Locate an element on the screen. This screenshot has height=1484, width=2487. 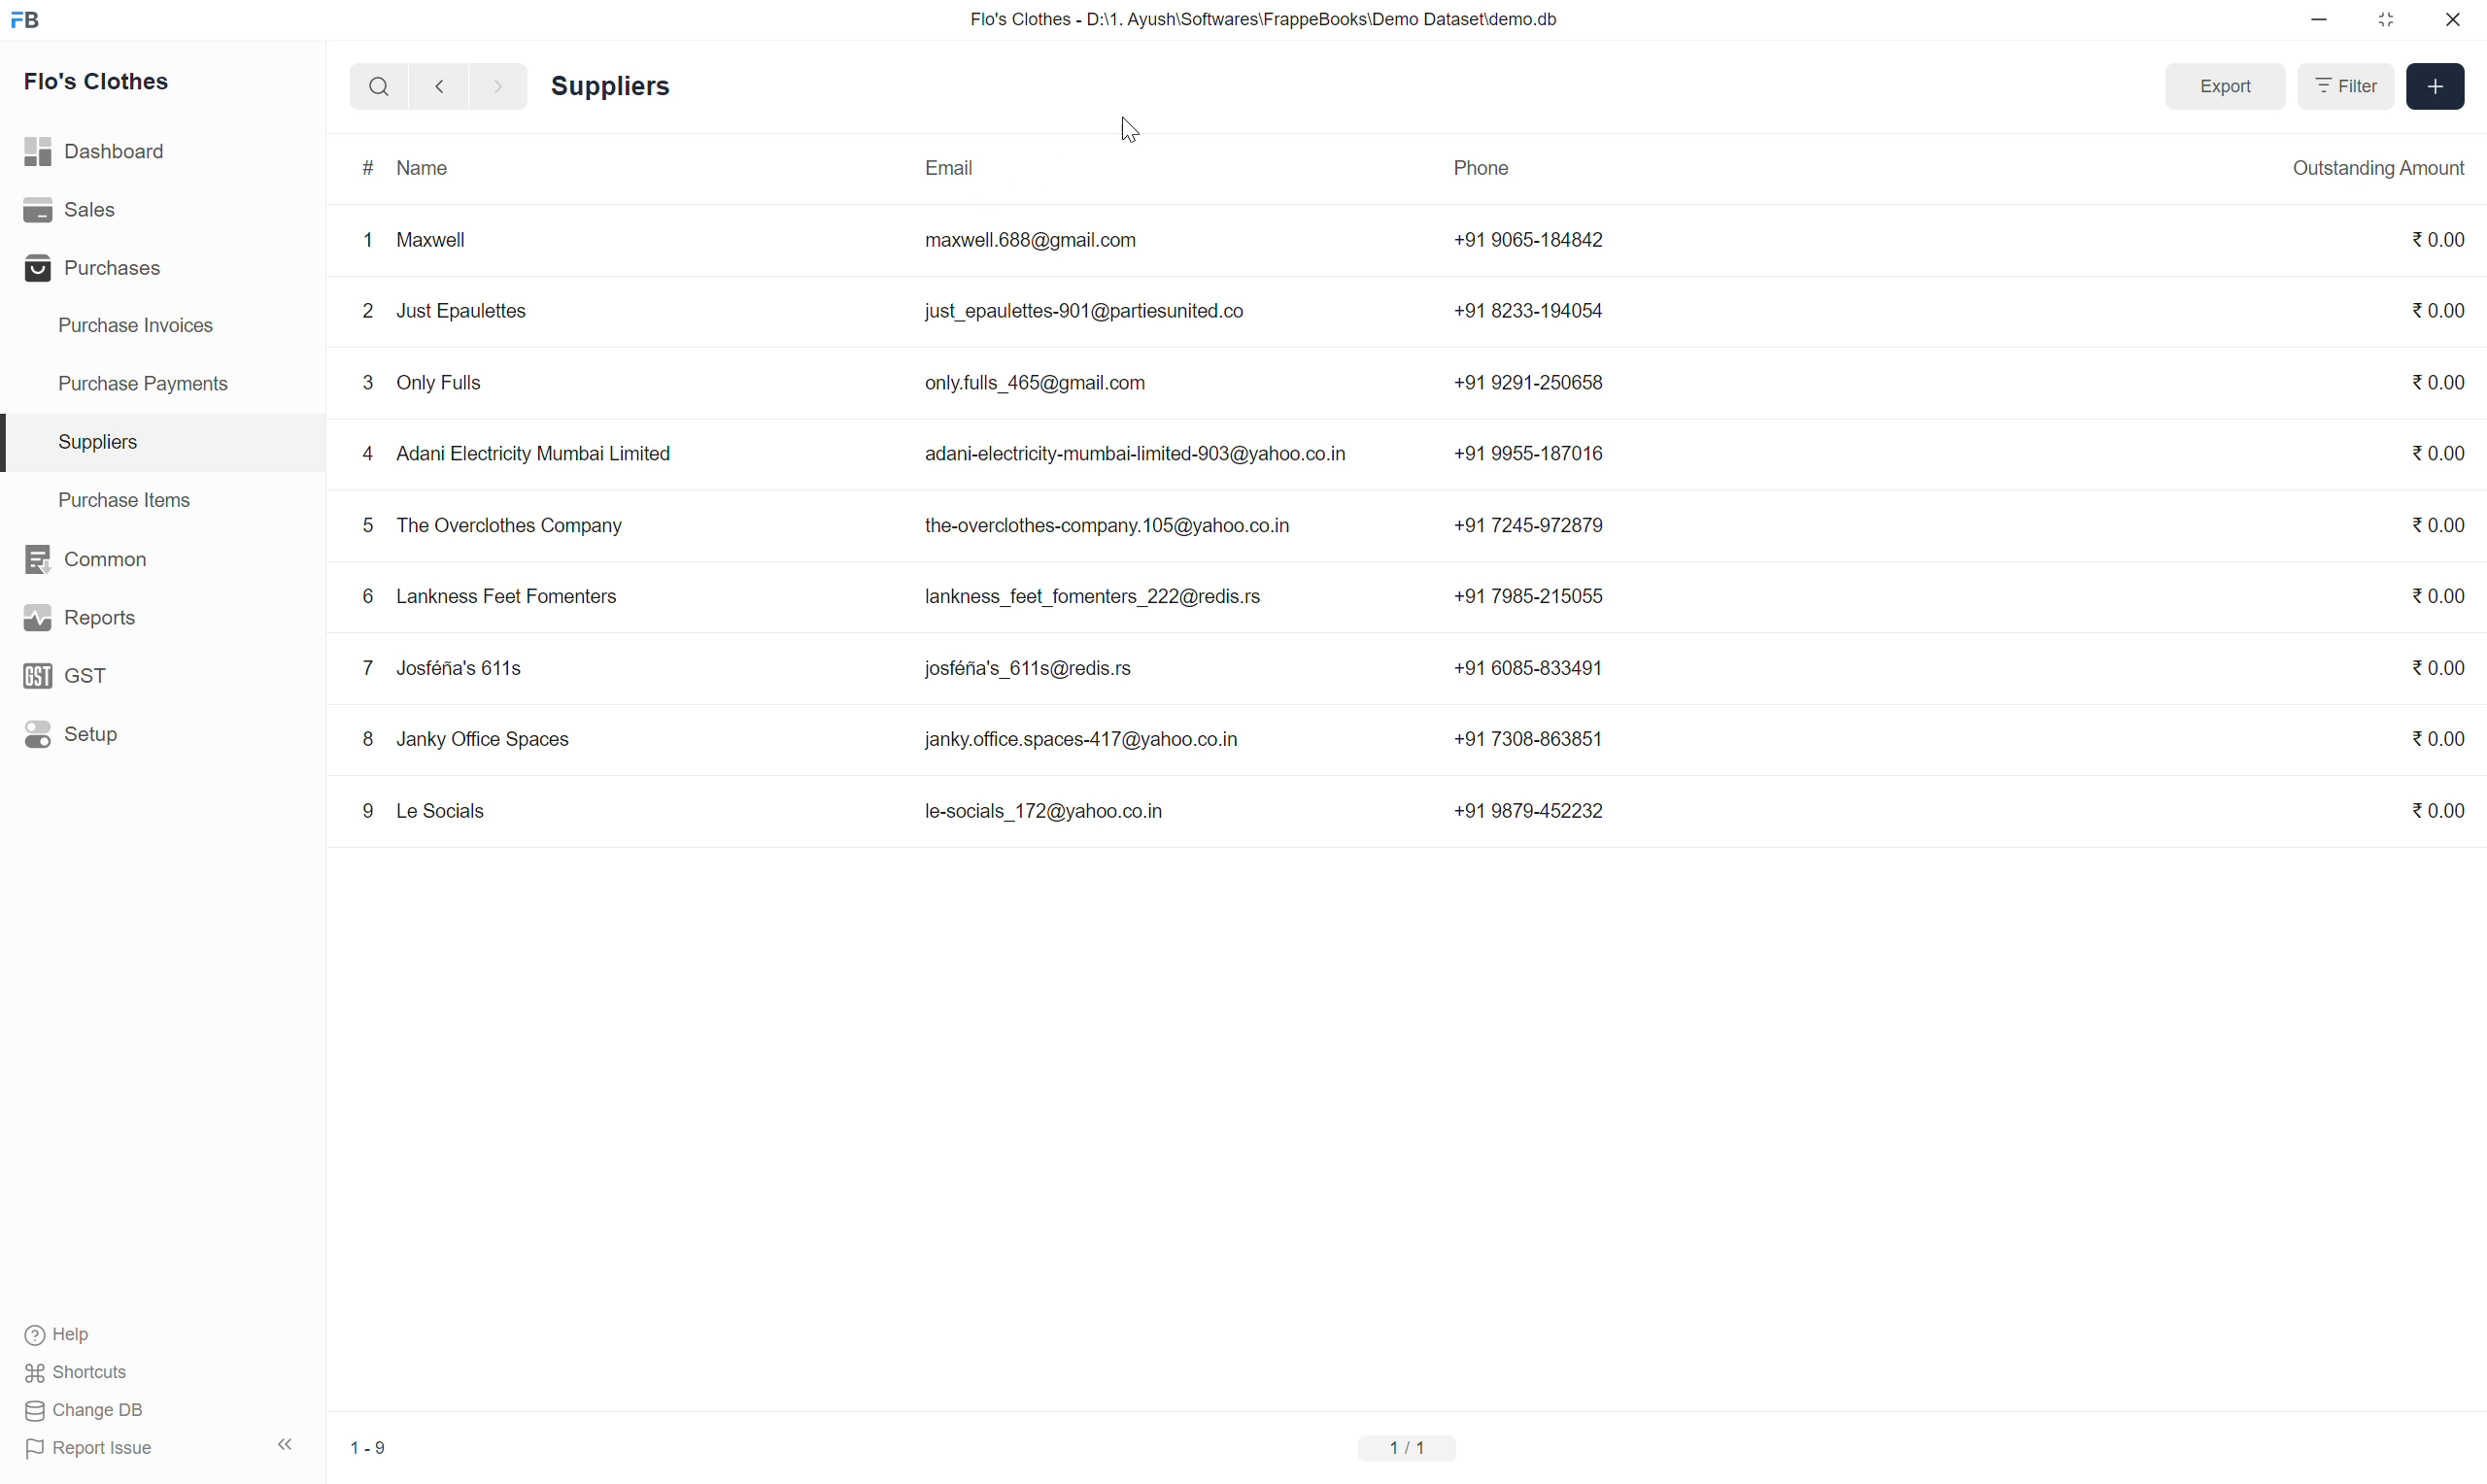
0.00 is located at coordinates (2436, 595).